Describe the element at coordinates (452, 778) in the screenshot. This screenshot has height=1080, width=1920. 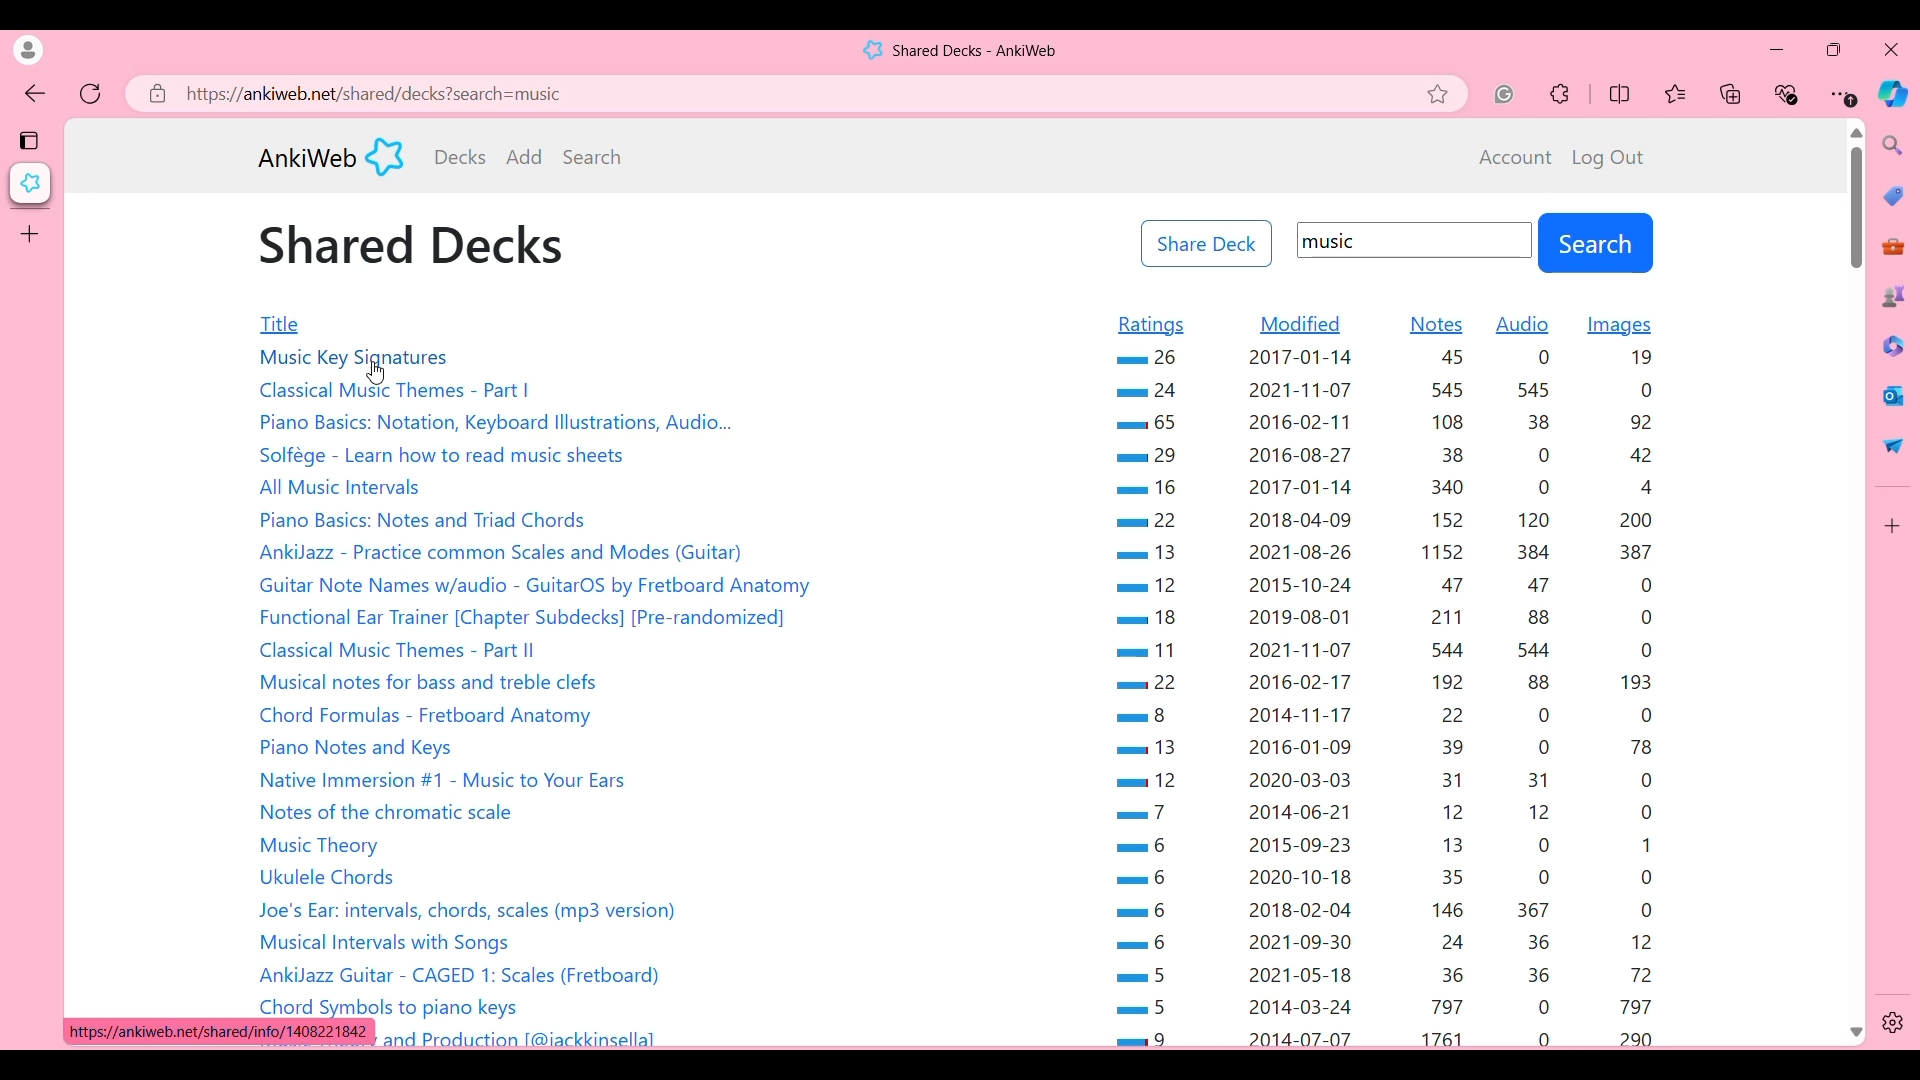
I see `Native Immersion #1 - Music to Your Ears` at that location.